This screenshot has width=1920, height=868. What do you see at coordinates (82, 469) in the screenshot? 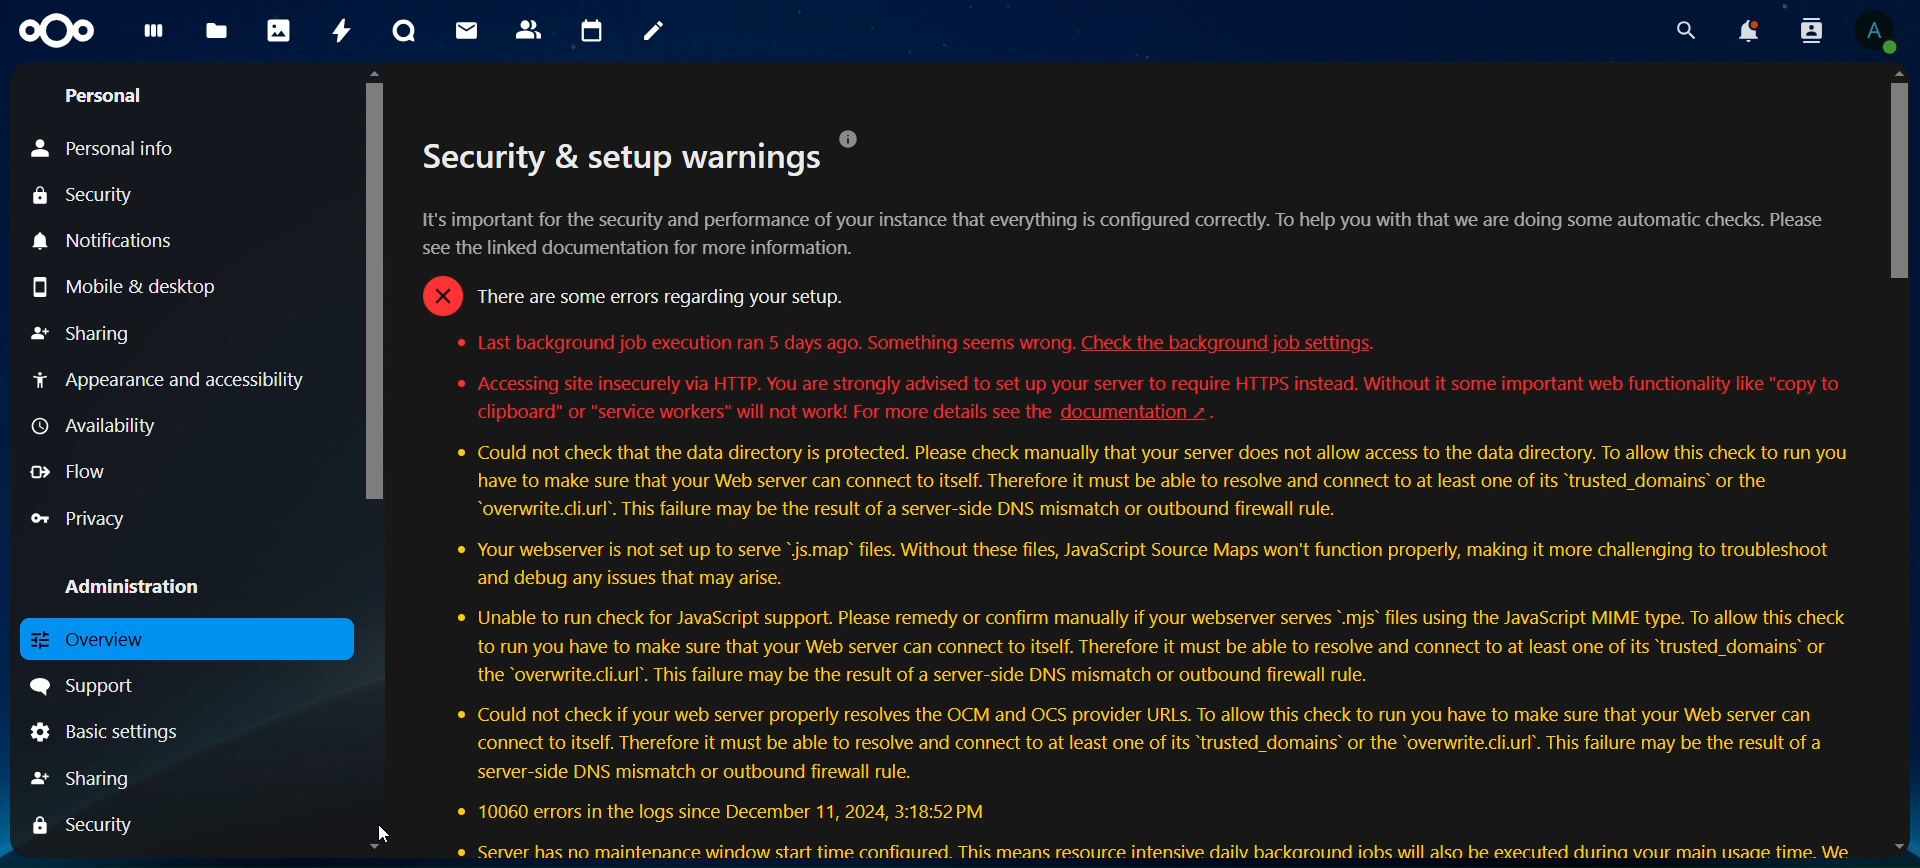
I see `flow` at bounding box center [82, 469].